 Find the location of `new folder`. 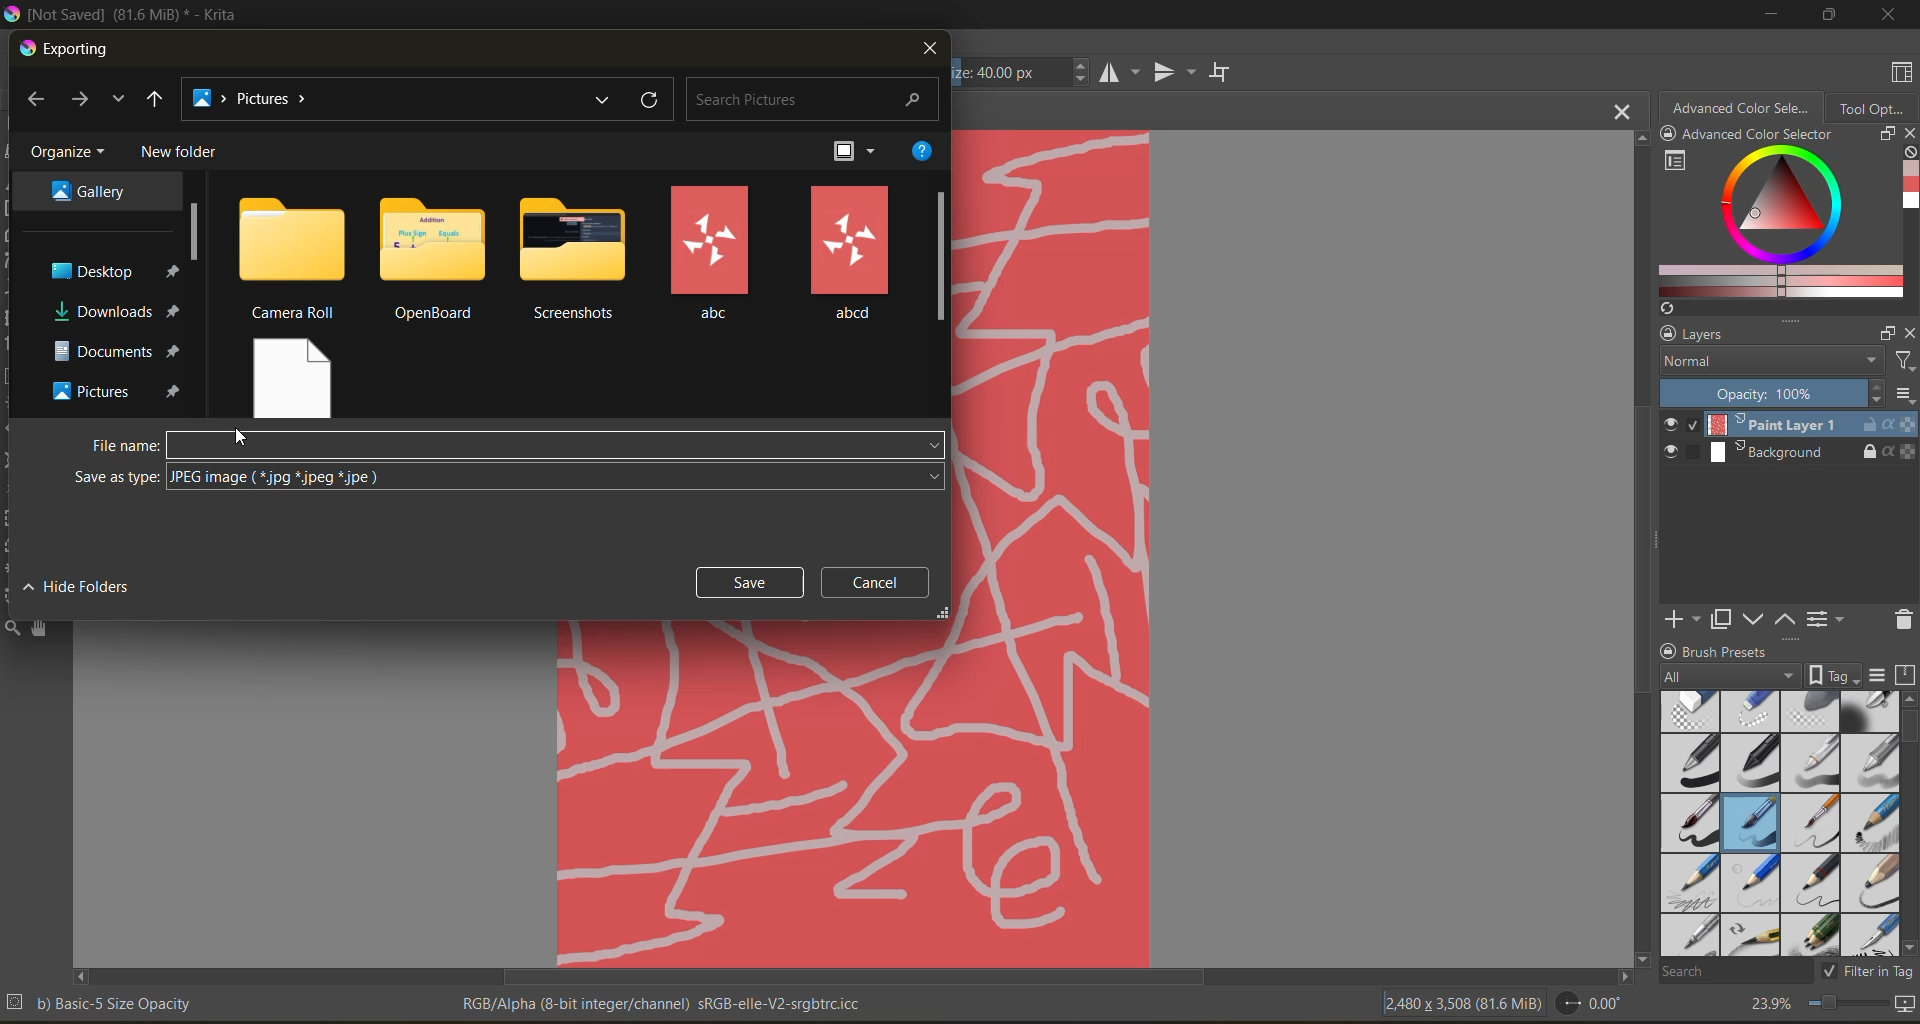

new folder is located at coordinates (183, 152).